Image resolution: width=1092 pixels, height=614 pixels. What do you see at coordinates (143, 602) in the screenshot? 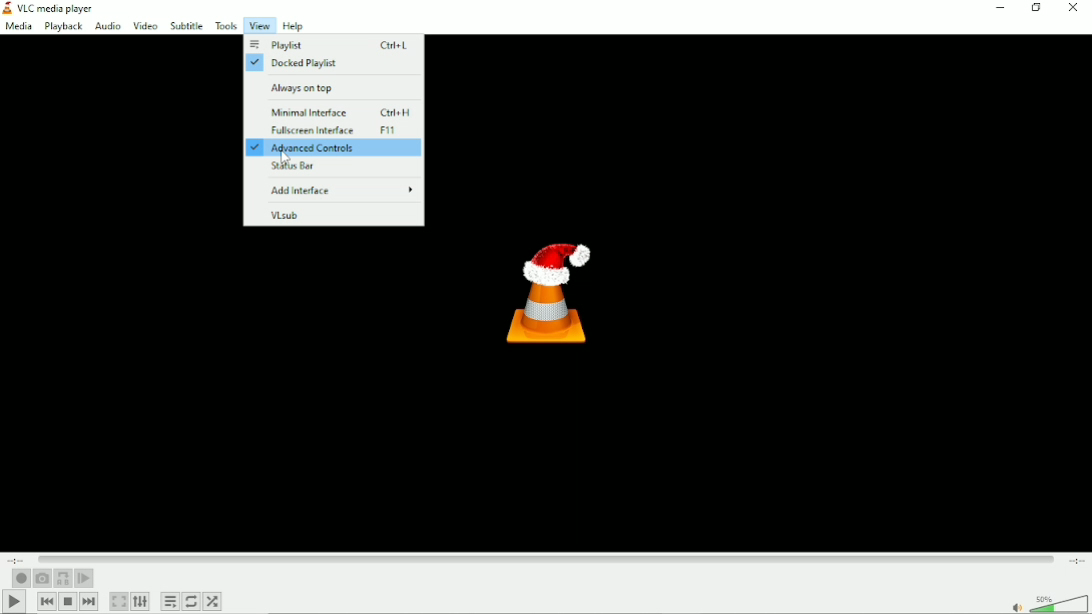
I see `show extended settings` at bounding box center [143, 602].